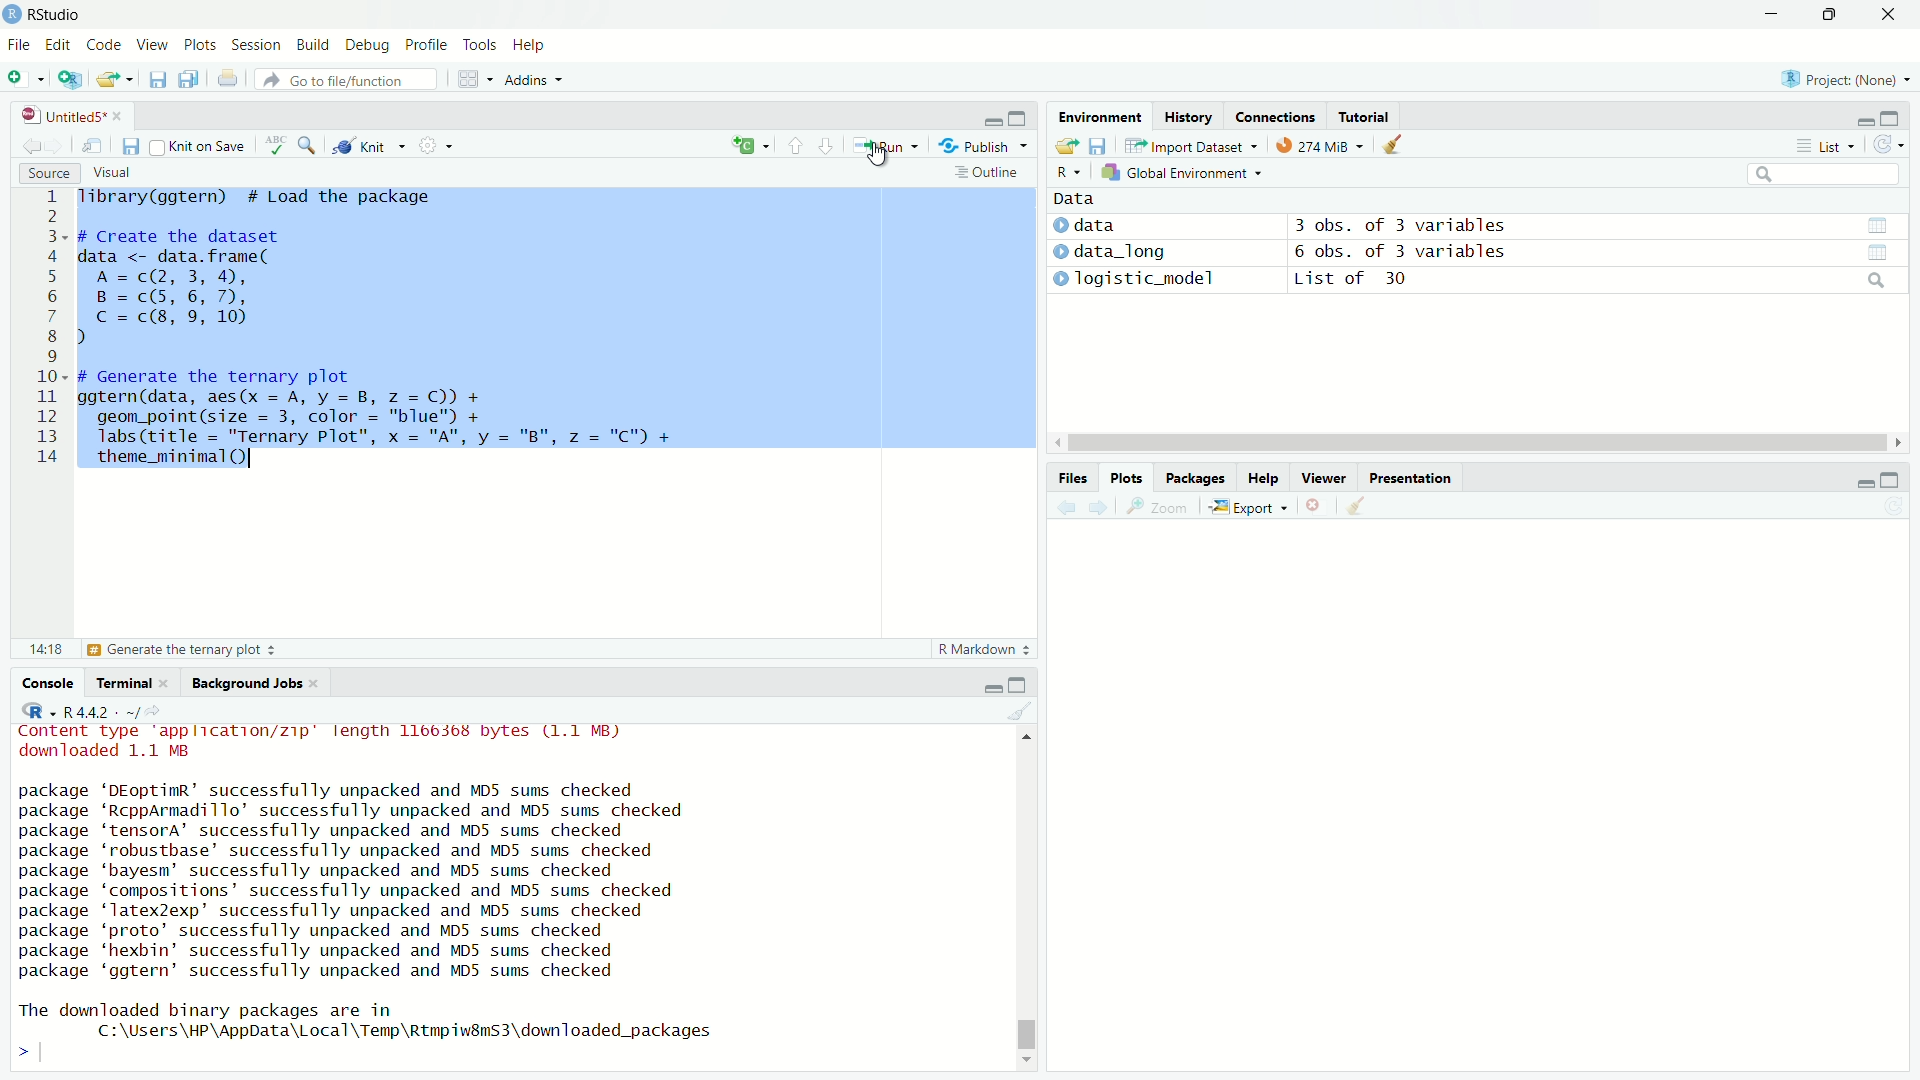 The image size is (1920, 1080). Describe the element at coordinates (1192, 476) in the screenshot. I see `Packages` at that location.